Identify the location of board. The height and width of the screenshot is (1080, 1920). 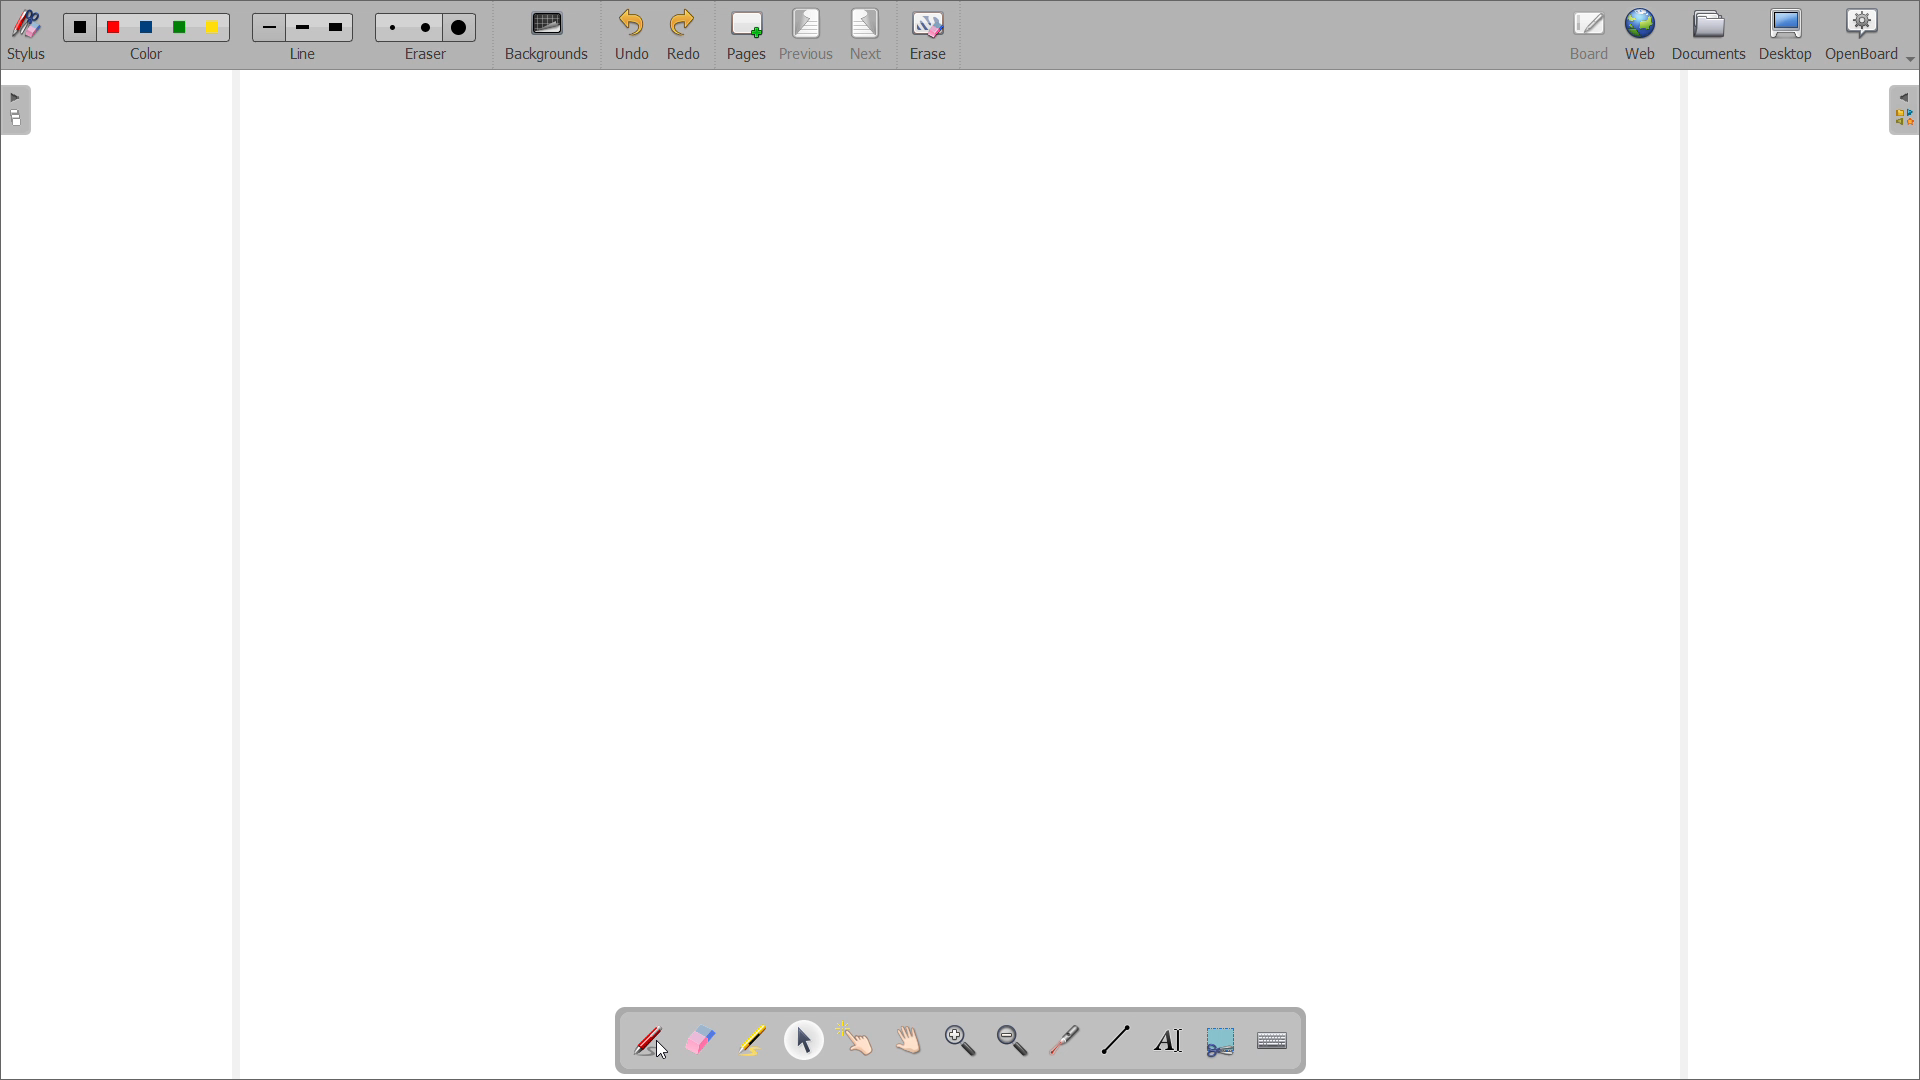
(1588, 35).